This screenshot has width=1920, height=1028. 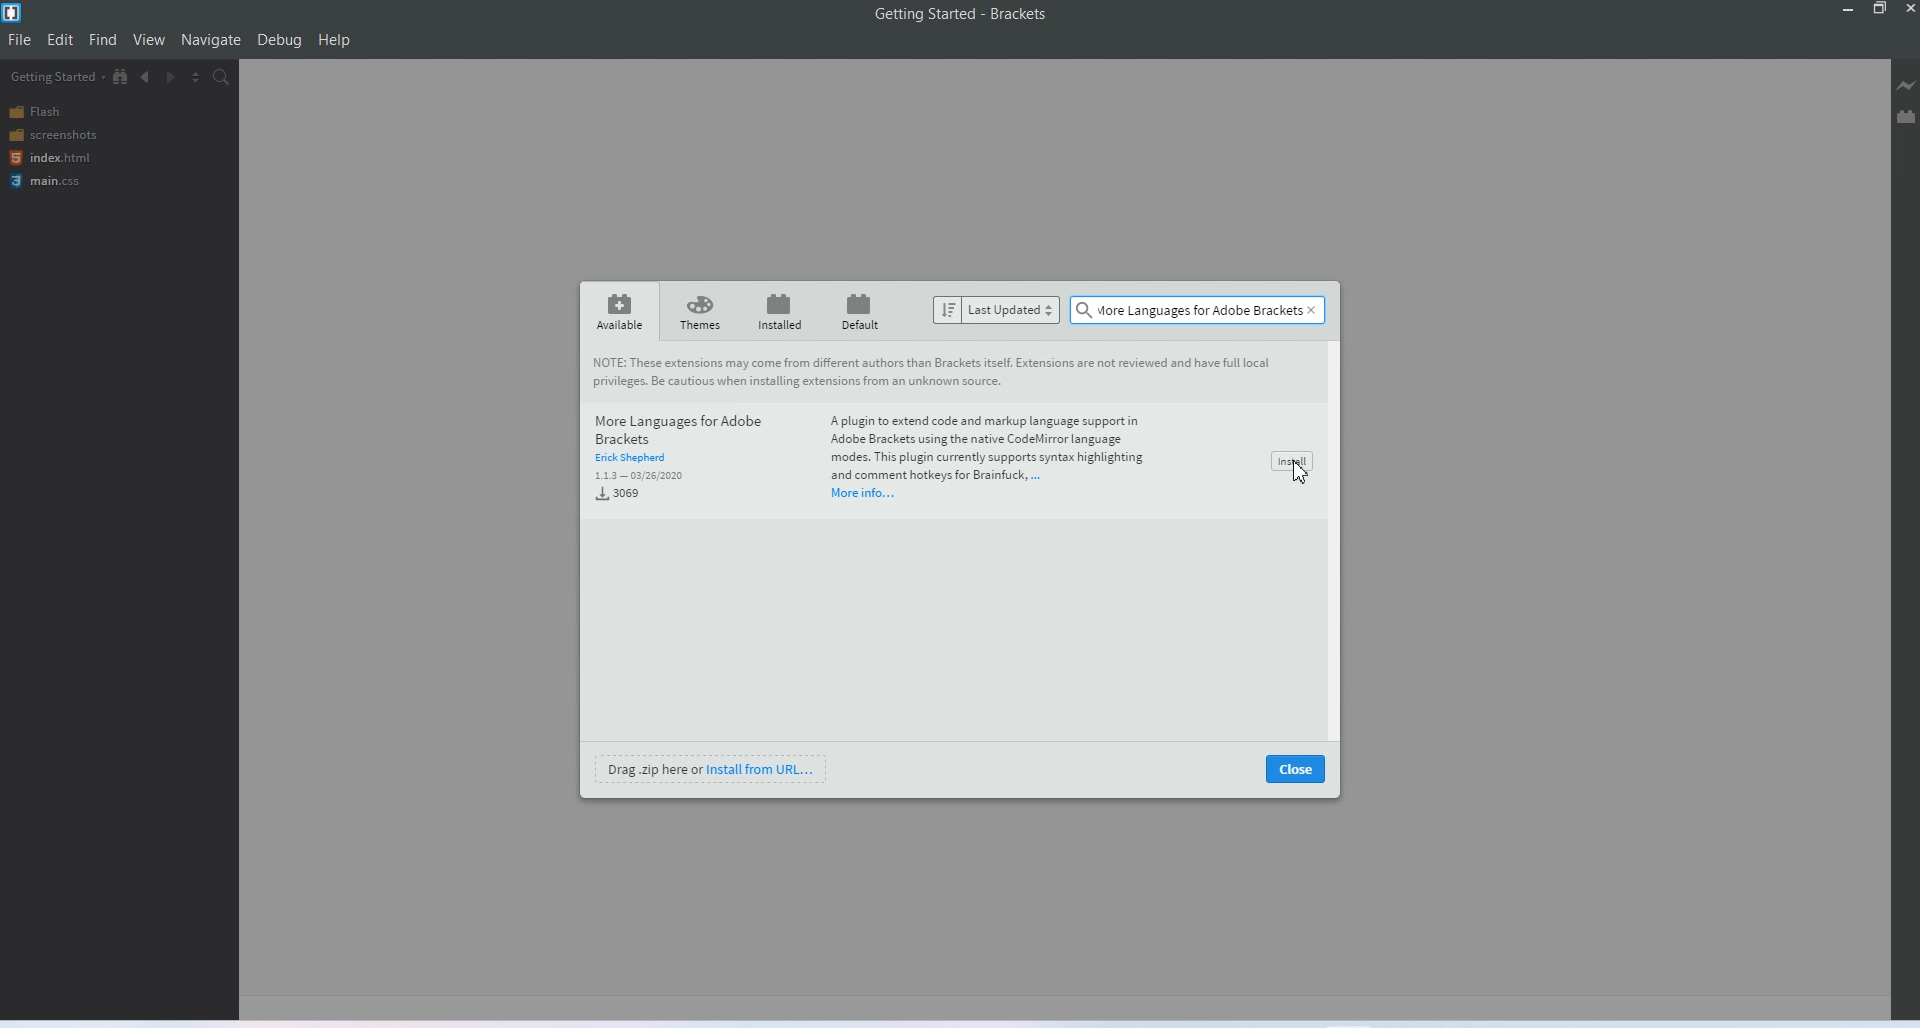 What do you see at coordinates (638, 487) in the screenshot?
I see `Download kbs` at bounding box center [638, 487].